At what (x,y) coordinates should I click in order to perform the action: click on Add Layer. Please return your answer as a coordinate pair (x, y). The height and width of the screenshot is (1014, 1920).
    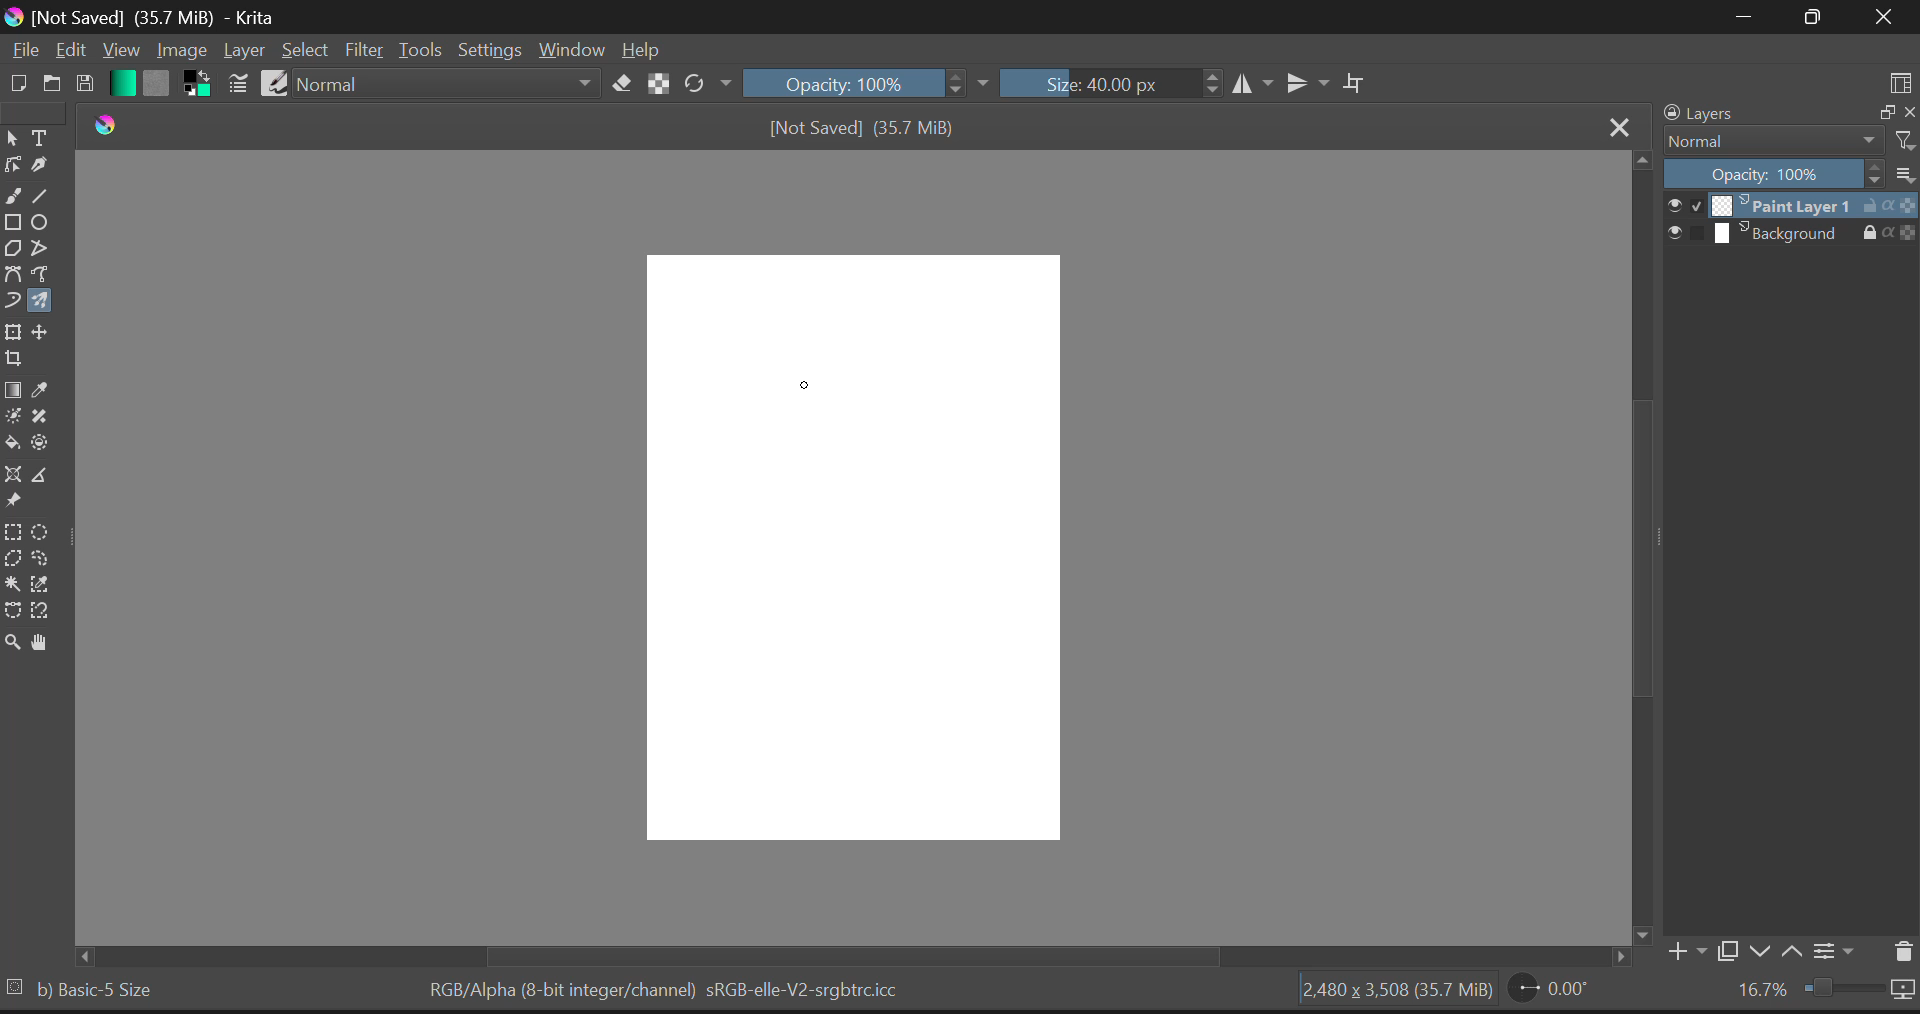
    Looking at the image, I should click on (1685, 950).